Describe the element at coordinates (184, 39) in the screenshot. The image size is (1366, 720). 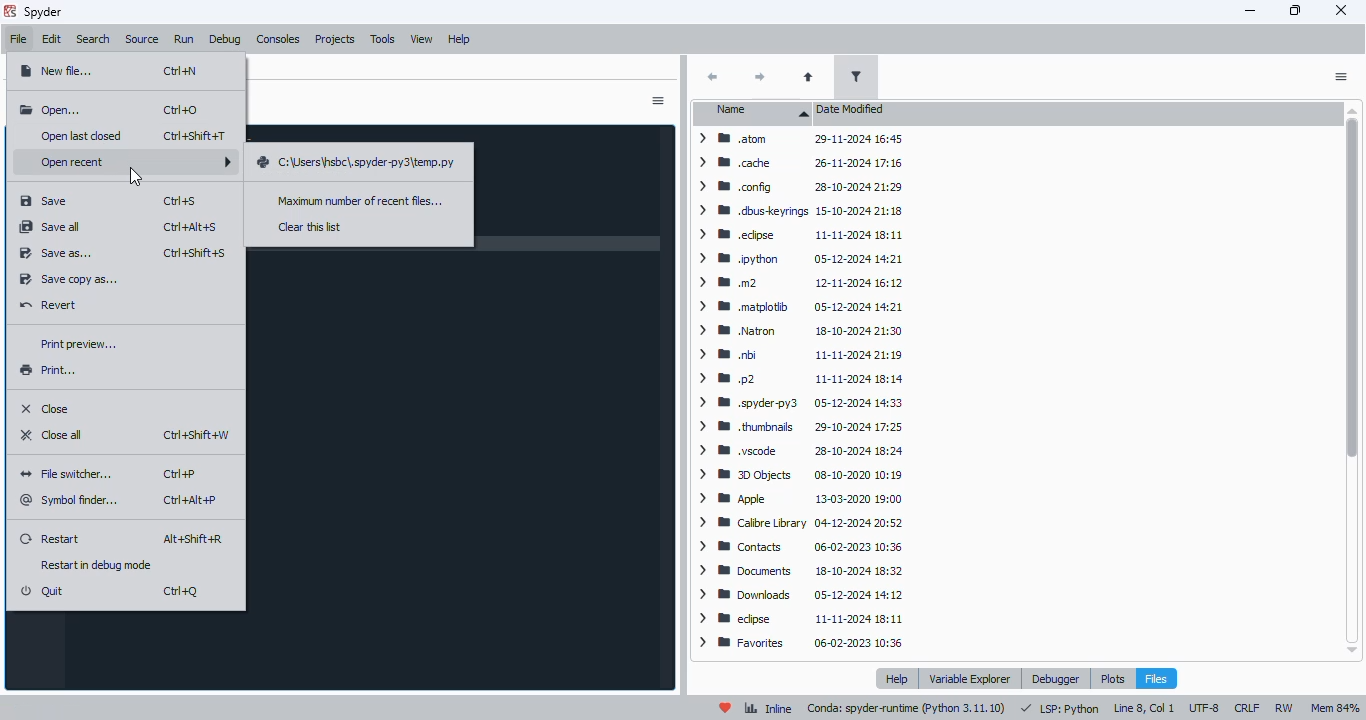
I see `run` at that location.